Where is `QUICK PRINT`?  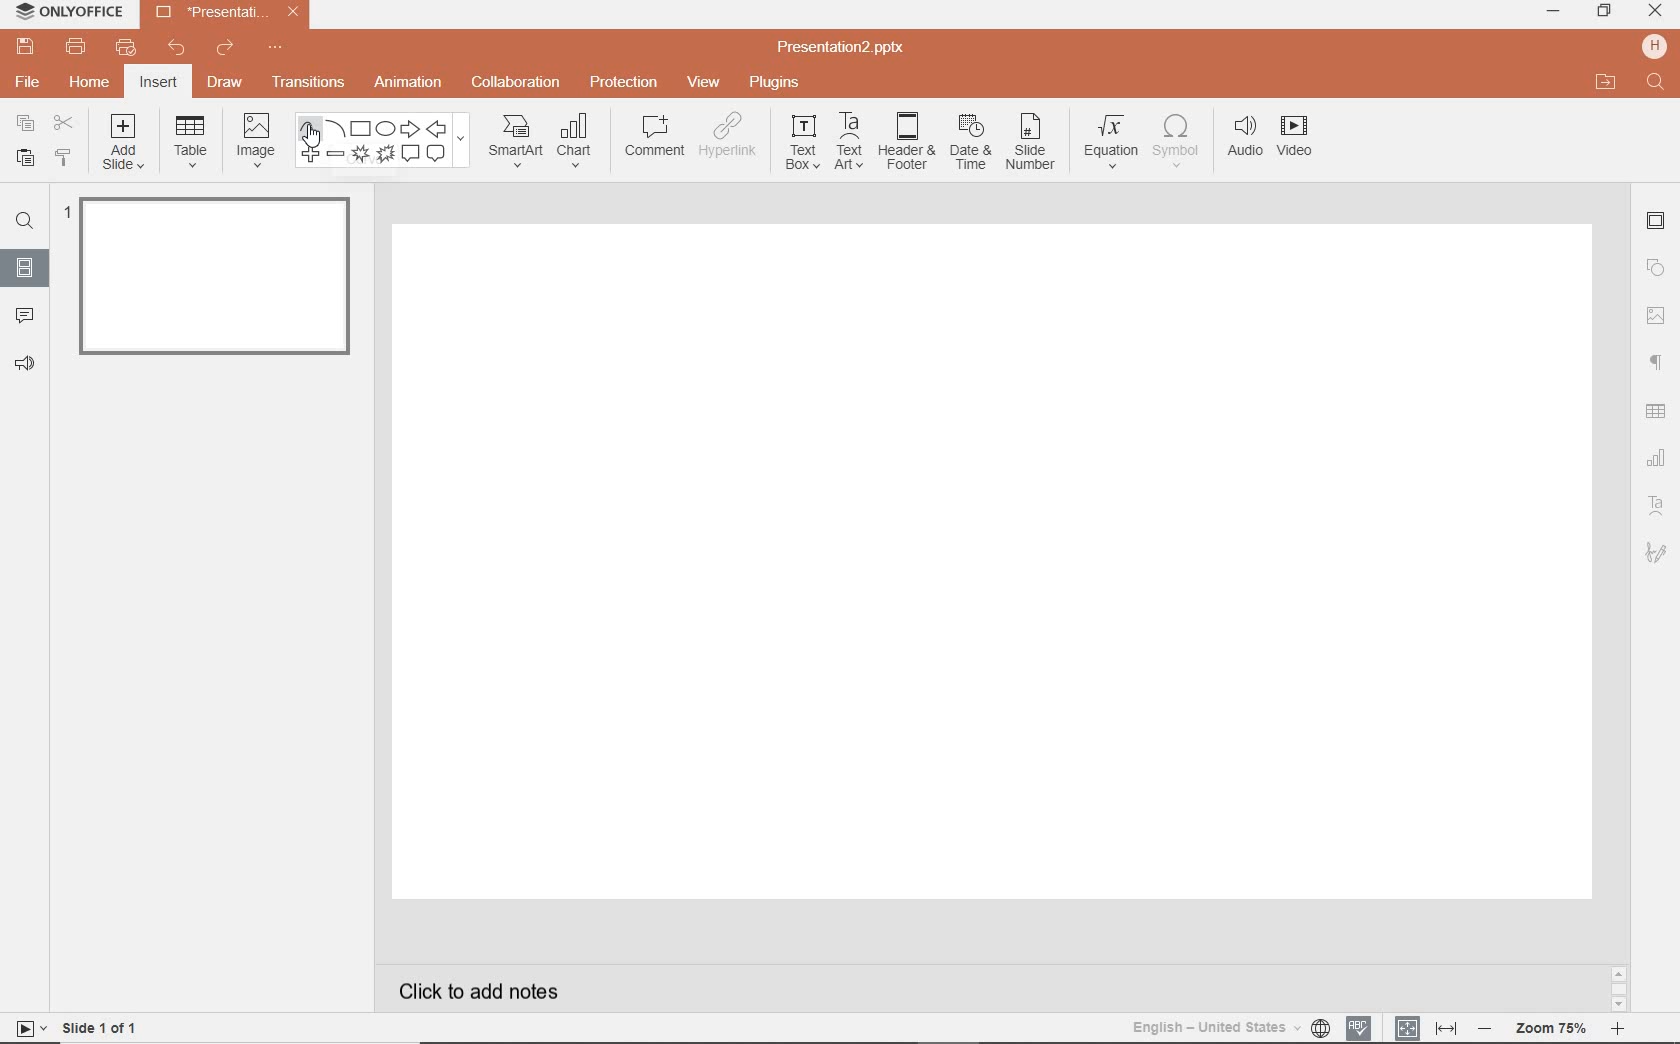
QUICK PRINT is located at coordinates (124, 48).